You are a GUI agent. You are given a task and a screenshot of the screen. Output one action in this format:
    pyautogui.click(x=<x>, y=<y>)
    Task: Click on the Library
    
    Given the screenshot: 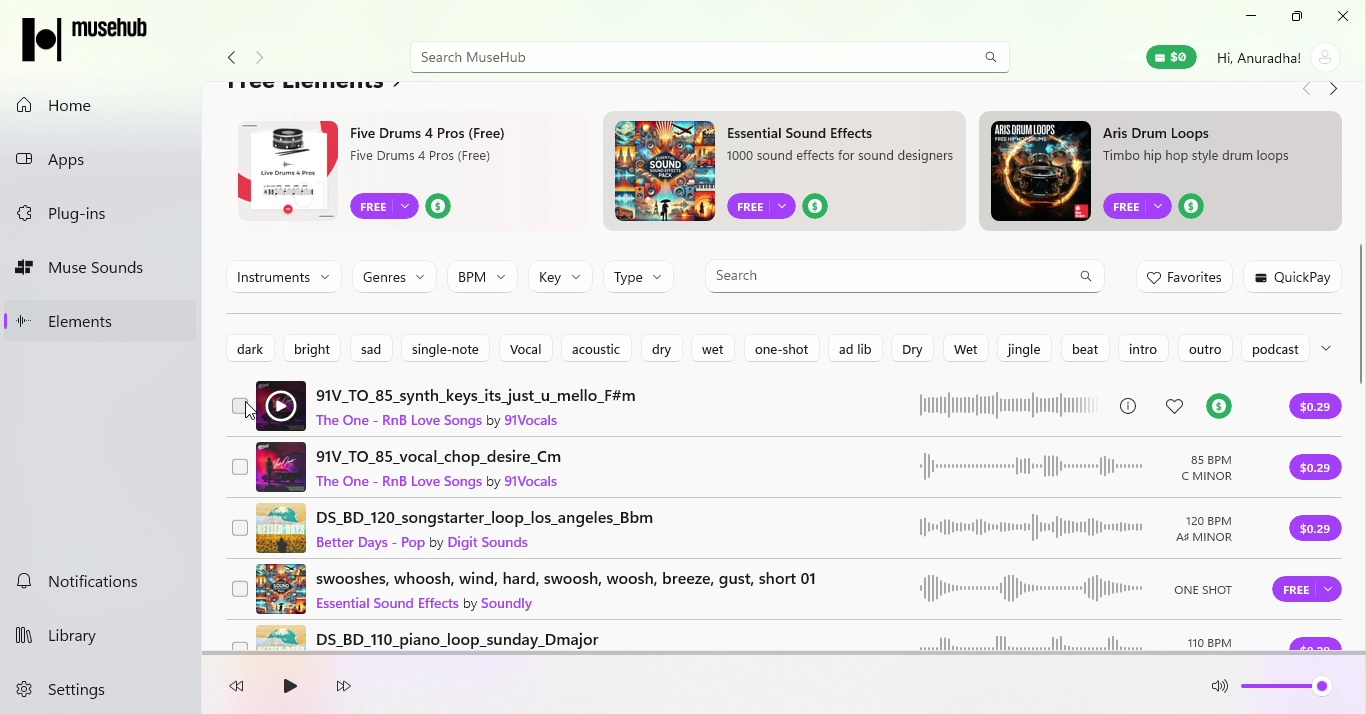 What is the action you would take?
    pyautogui.click(x=84, y=632)
    